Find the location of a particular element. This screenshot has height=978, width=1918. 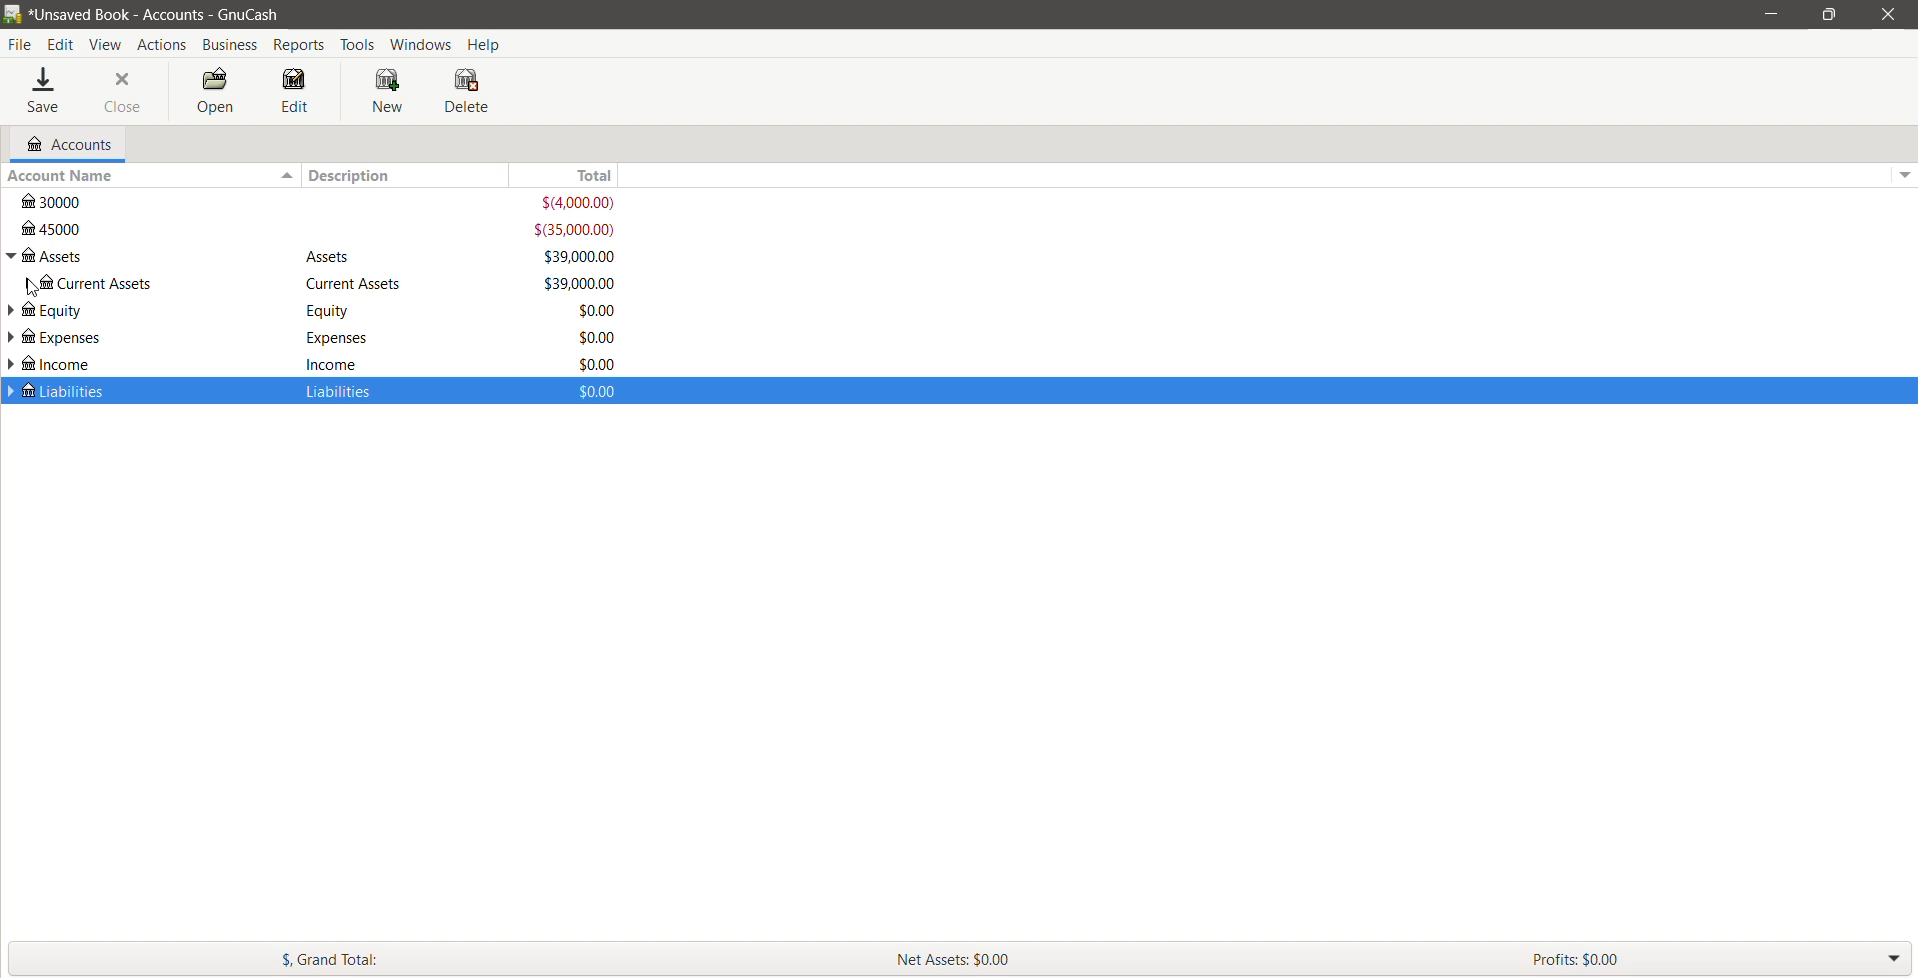

Expenses is located at coordinates (347, 312).